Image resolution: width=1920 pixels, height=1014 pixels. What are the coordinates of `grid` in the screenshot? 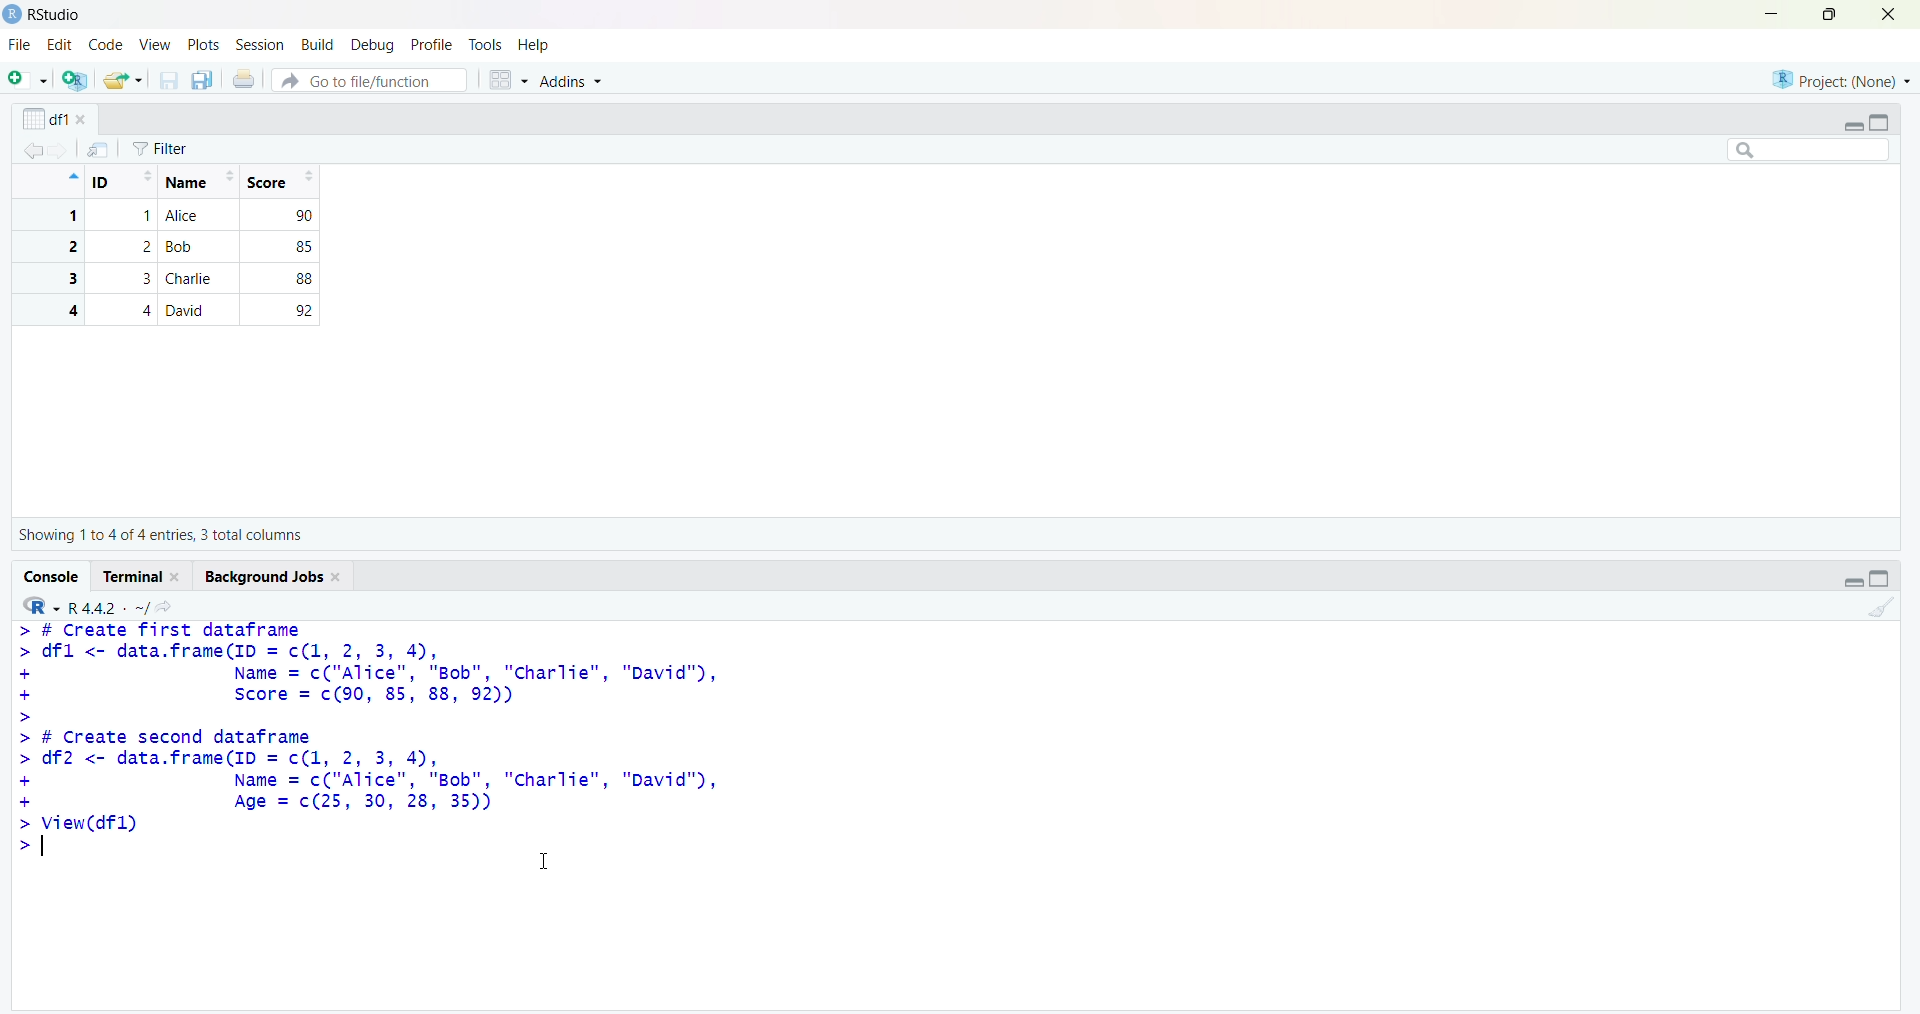 It's located at (509, 80).